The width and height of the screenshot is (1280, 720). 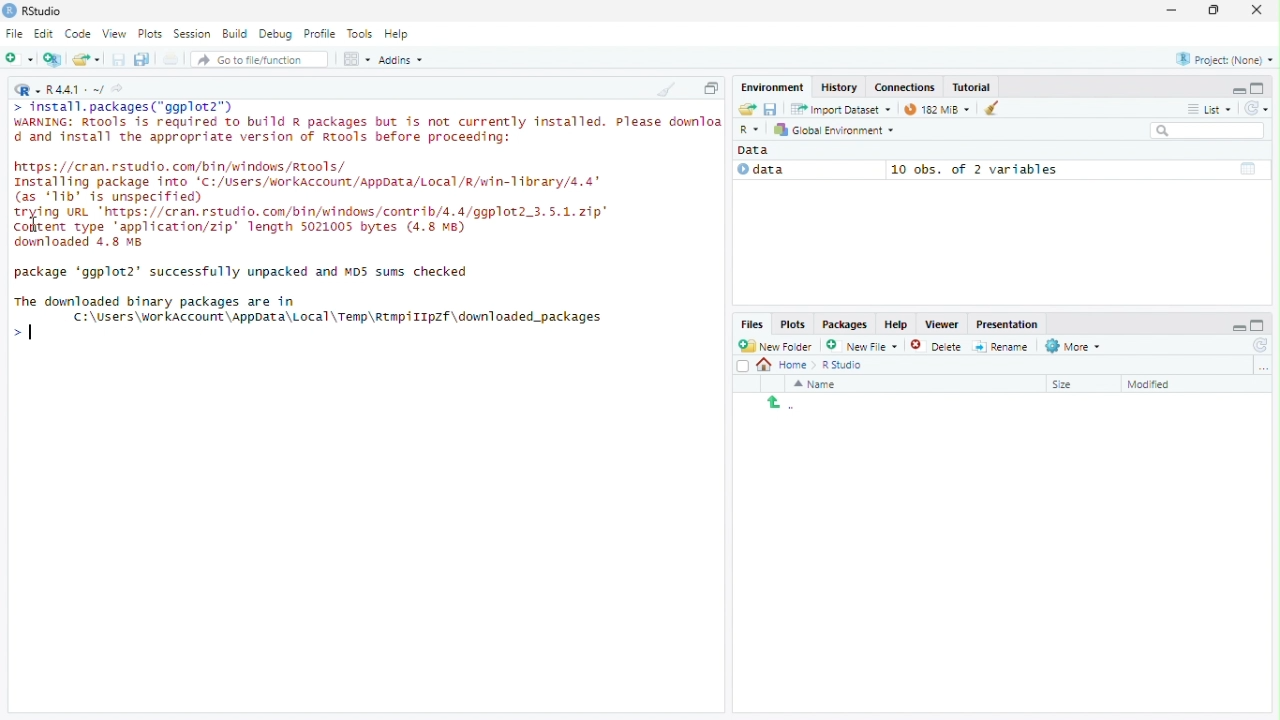 What do you see at coordinates (1210, 109) in the screenshot?
I see `View by list` at bounding box center [1210, 109].